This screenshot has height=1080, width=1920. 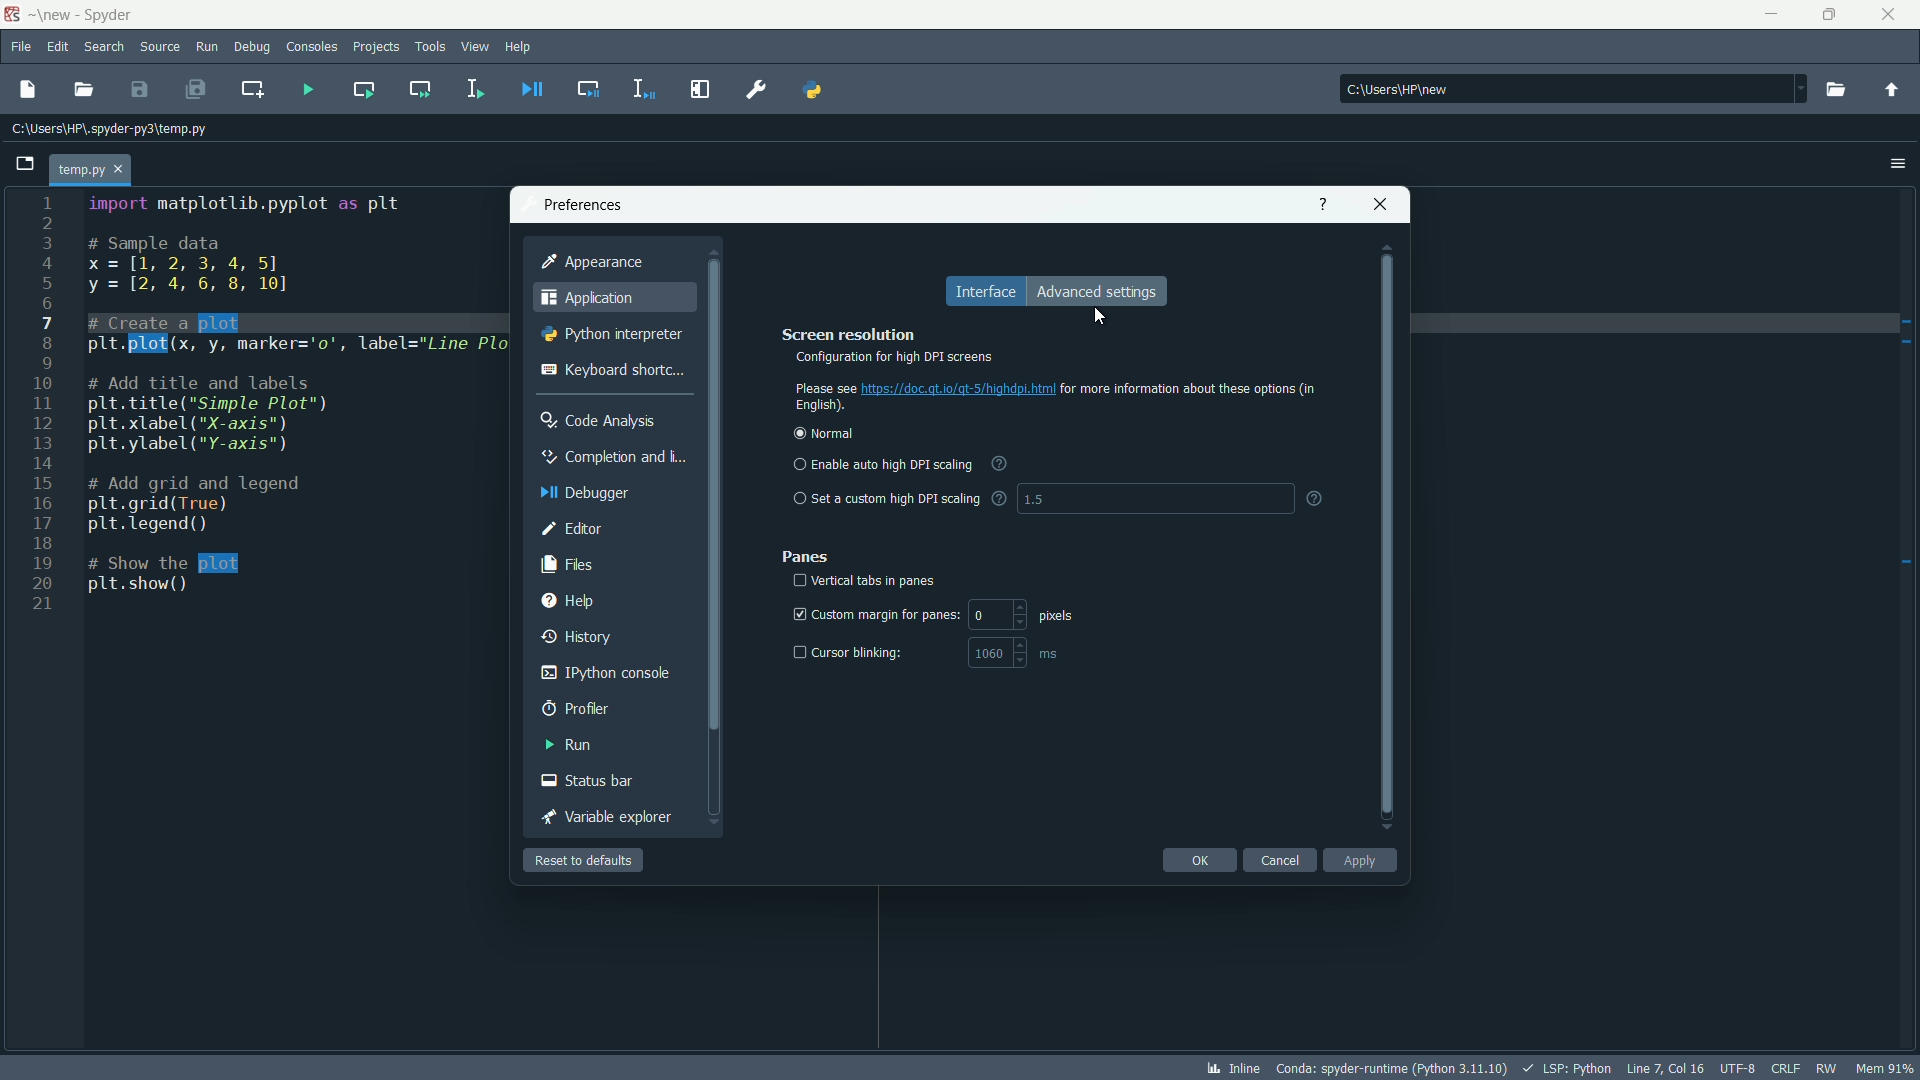 I want to click on keyboard shortcut, so click(x=610, y=368).